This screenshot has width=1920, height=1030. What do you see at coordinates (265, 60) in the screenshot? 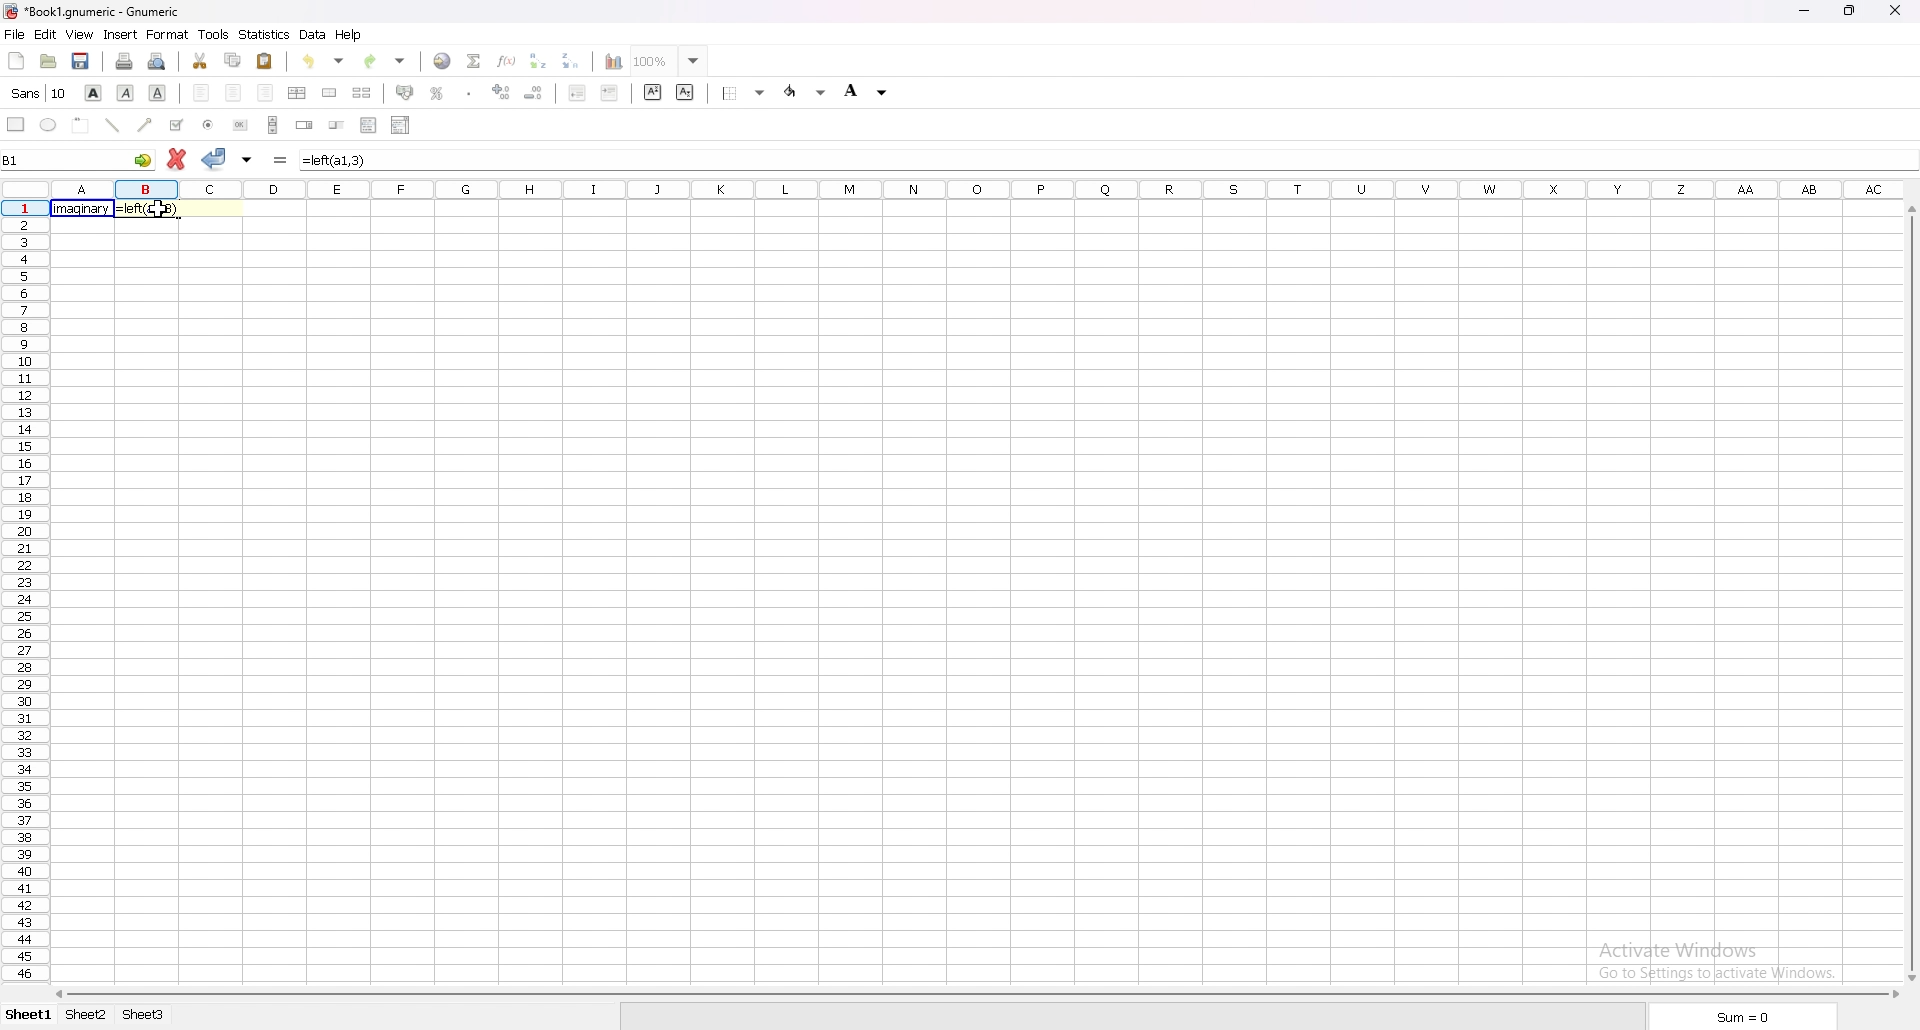
I see `paste` at bounding box center [265, 60].